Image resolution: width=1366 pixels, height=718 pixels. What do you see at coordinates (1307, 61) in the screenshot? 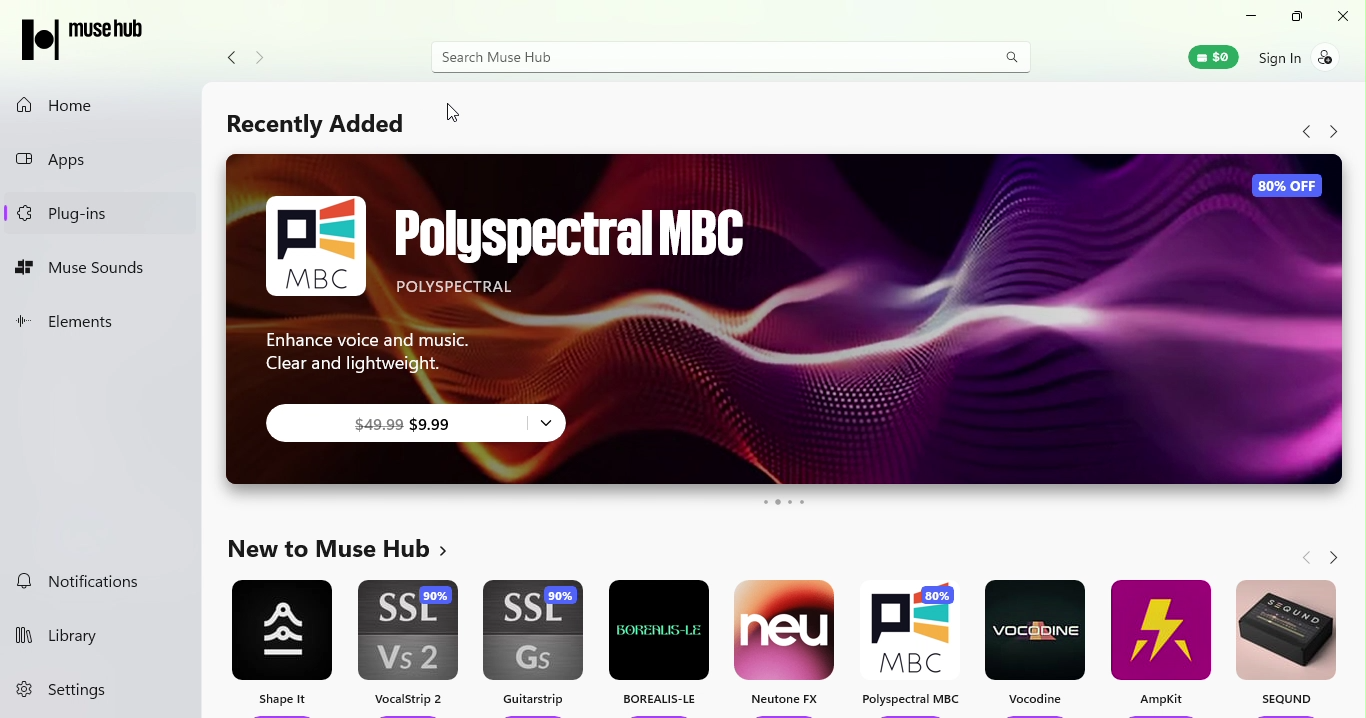
I see `Sign in` at bounding box center [1307, 61].